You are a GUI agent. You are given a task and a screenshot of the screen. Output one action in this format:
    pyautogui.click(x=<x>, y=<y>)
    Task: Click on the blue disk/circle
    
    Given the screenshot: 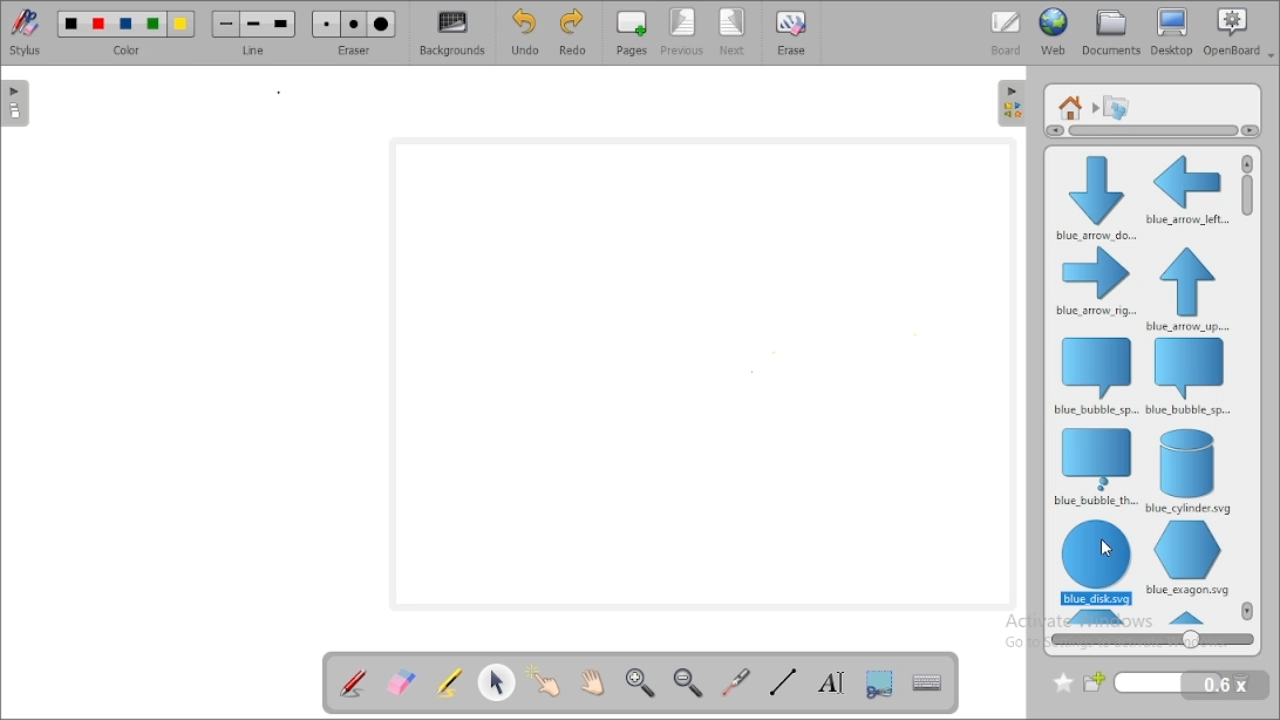 What is the action you would take?
    pyautogui.click(x=1097, y=562)
    